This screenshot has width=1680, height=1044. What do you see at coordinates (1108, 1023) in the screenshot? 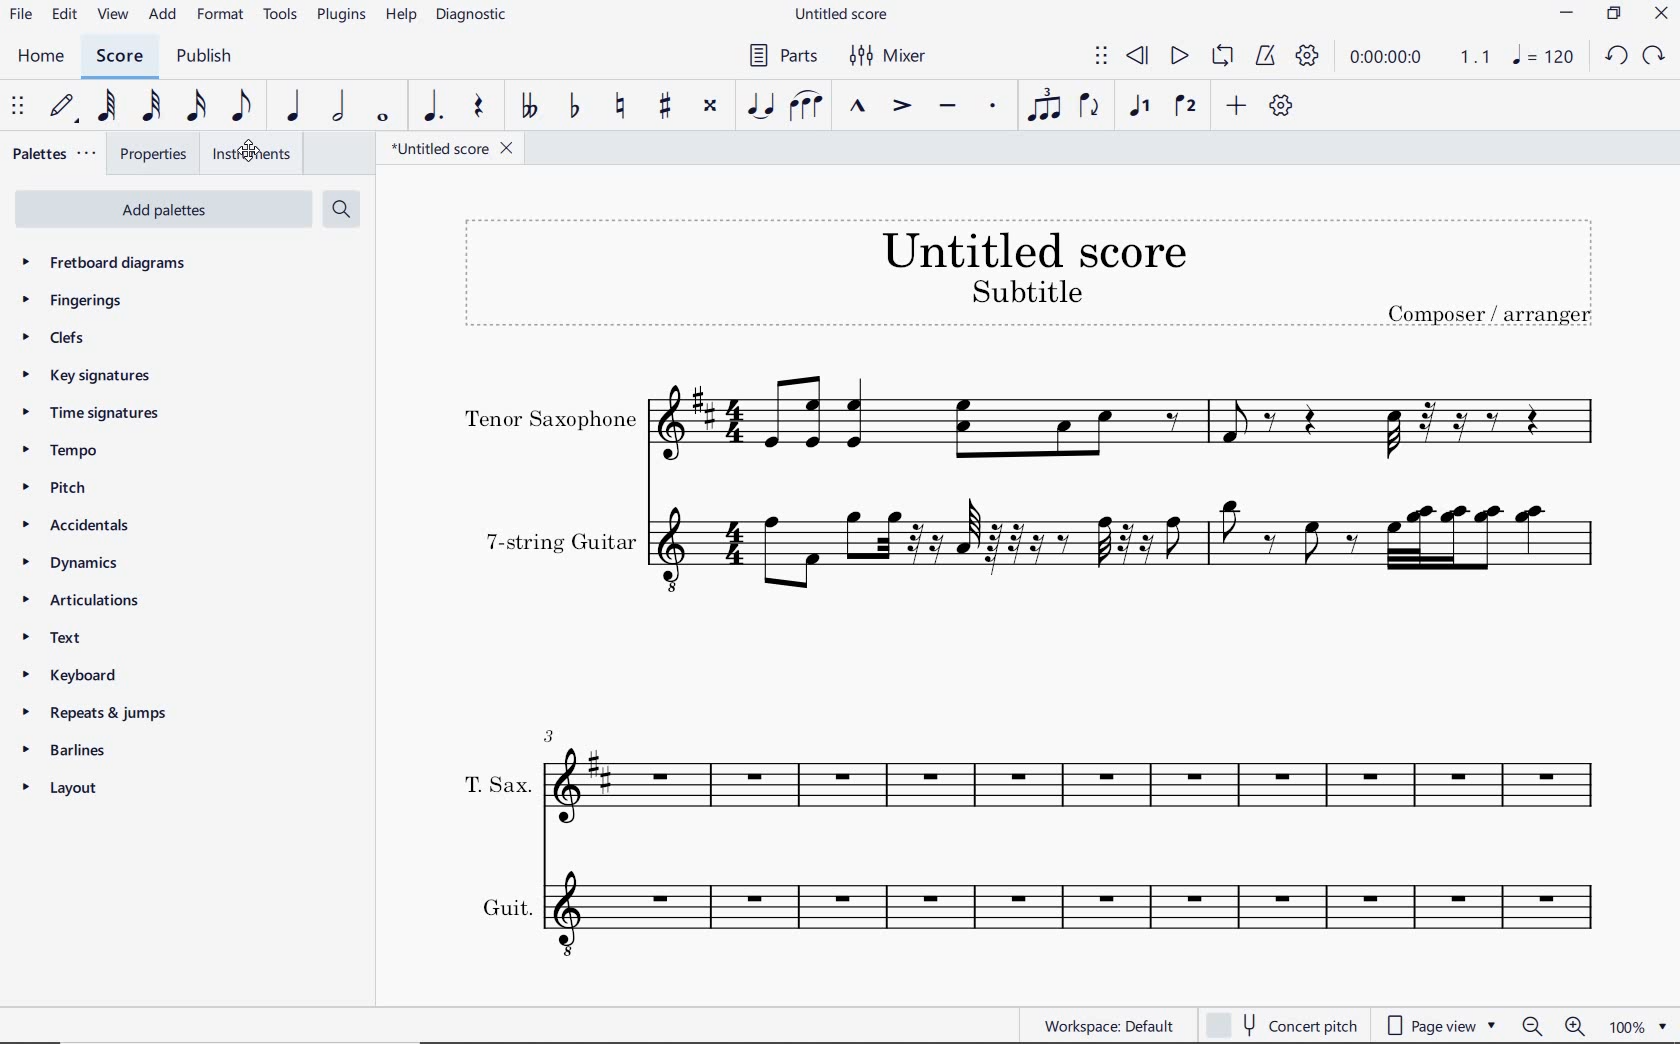
I see `WORKSPACE: DEFAULT` at bounding box center [1108, 1023].